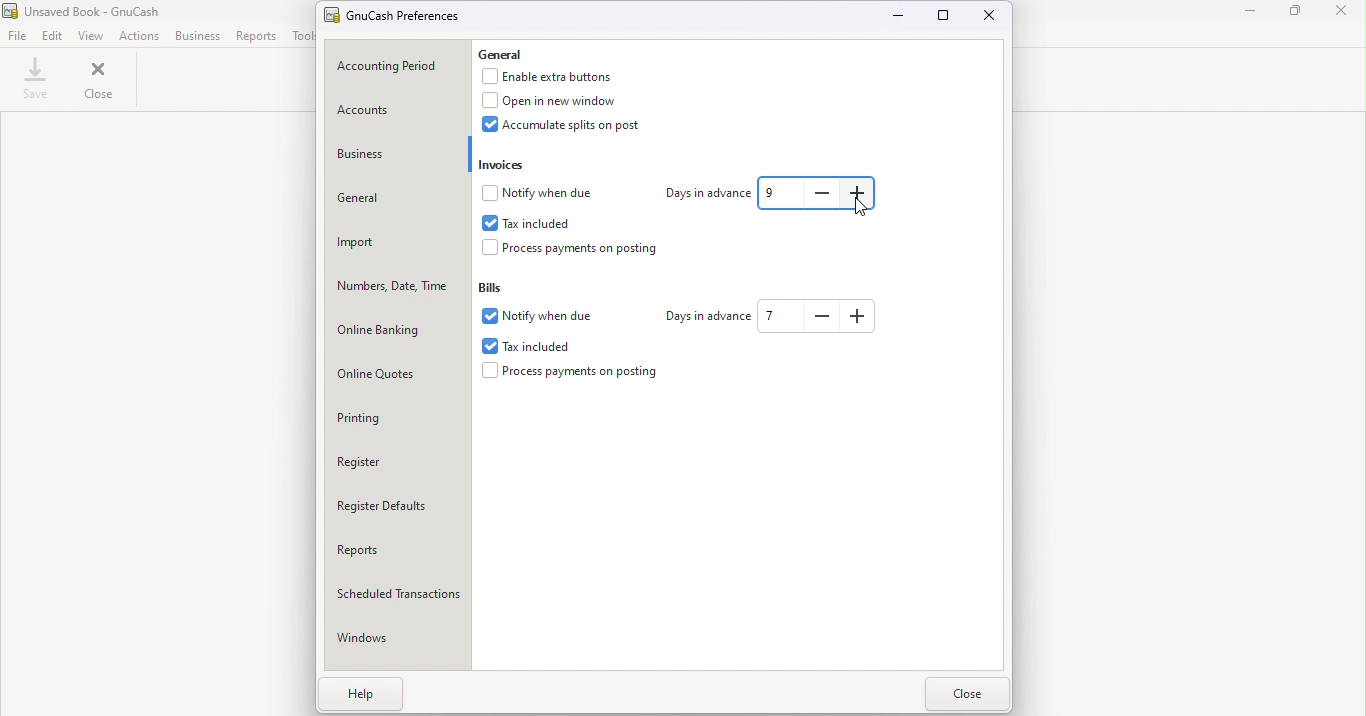 This screenshot has height=716, width=1366. I want to click on Business, so click(198, 35).